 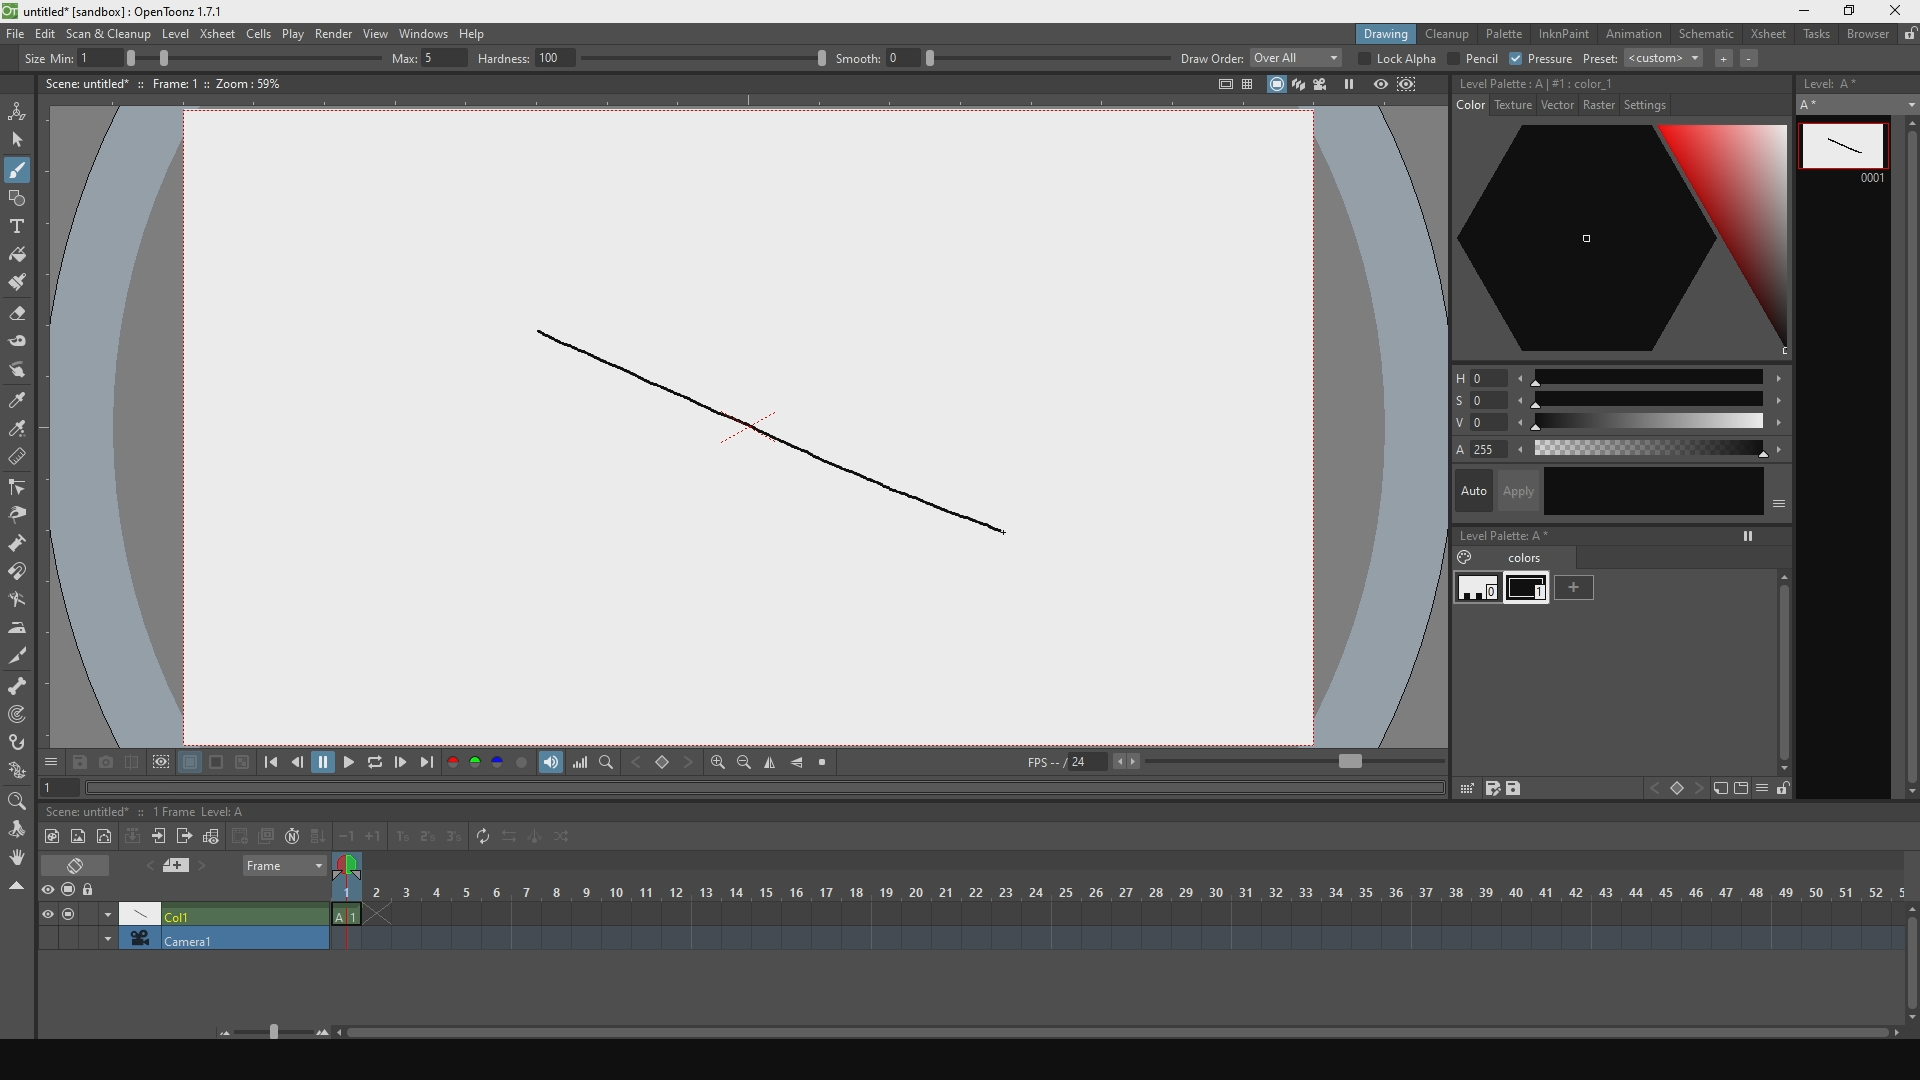 What do you see at coordinates (1472, 59) in the screenshot?
I see `pencil` at bounding box center [1472, 59].